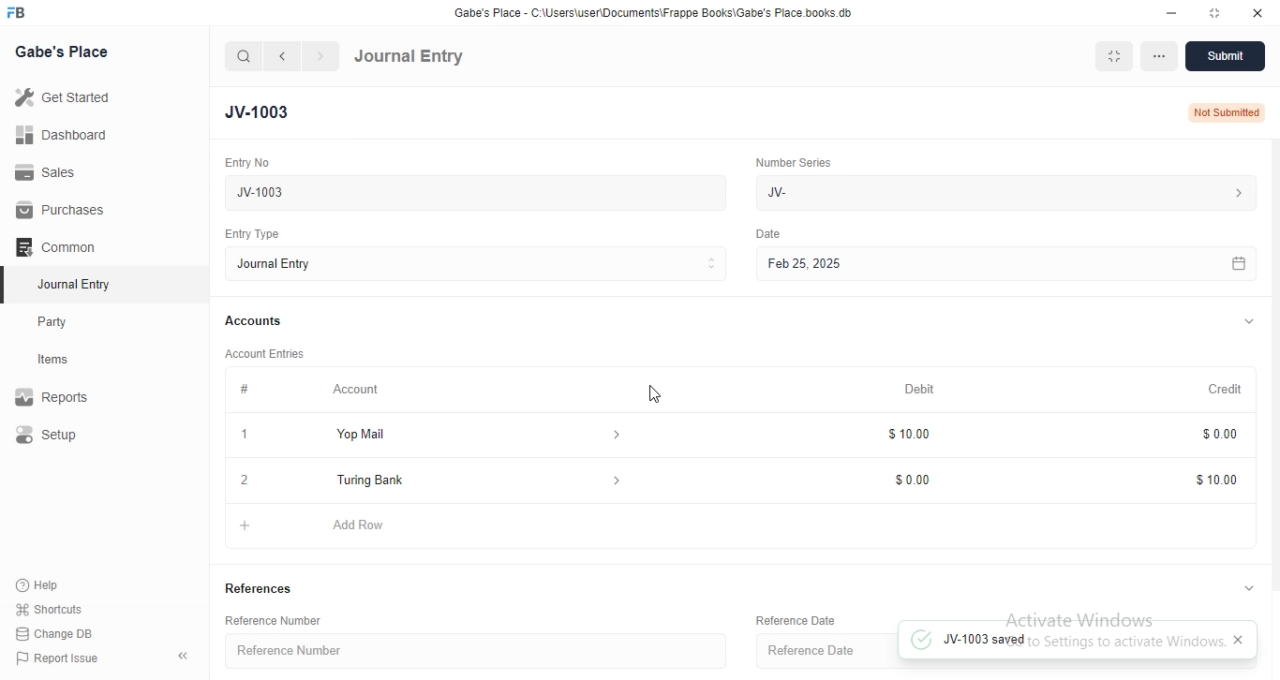 The width and height of the screenshot is (1280, 680). Describe the element at coordinates (1226, 57) in the screenshot. I see `Submit` at that location.